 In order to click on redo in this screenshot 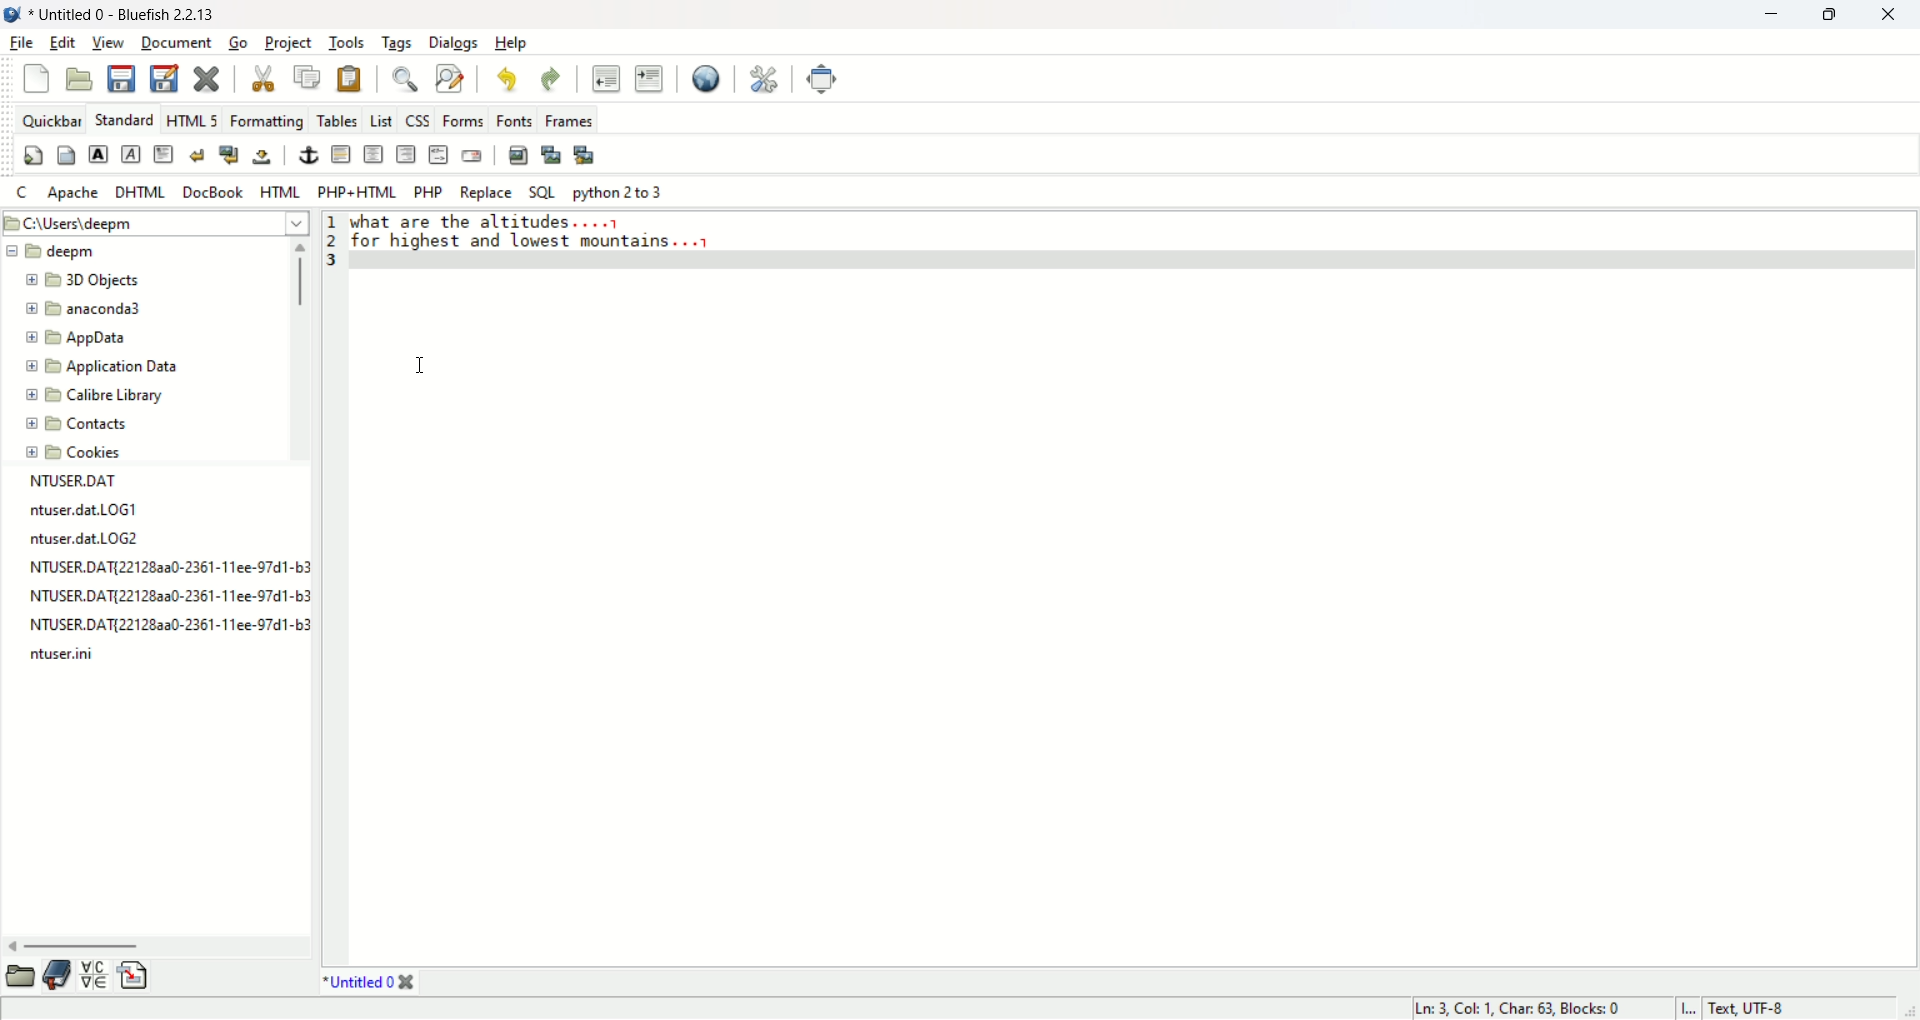, I will do `click(552, 78)`.